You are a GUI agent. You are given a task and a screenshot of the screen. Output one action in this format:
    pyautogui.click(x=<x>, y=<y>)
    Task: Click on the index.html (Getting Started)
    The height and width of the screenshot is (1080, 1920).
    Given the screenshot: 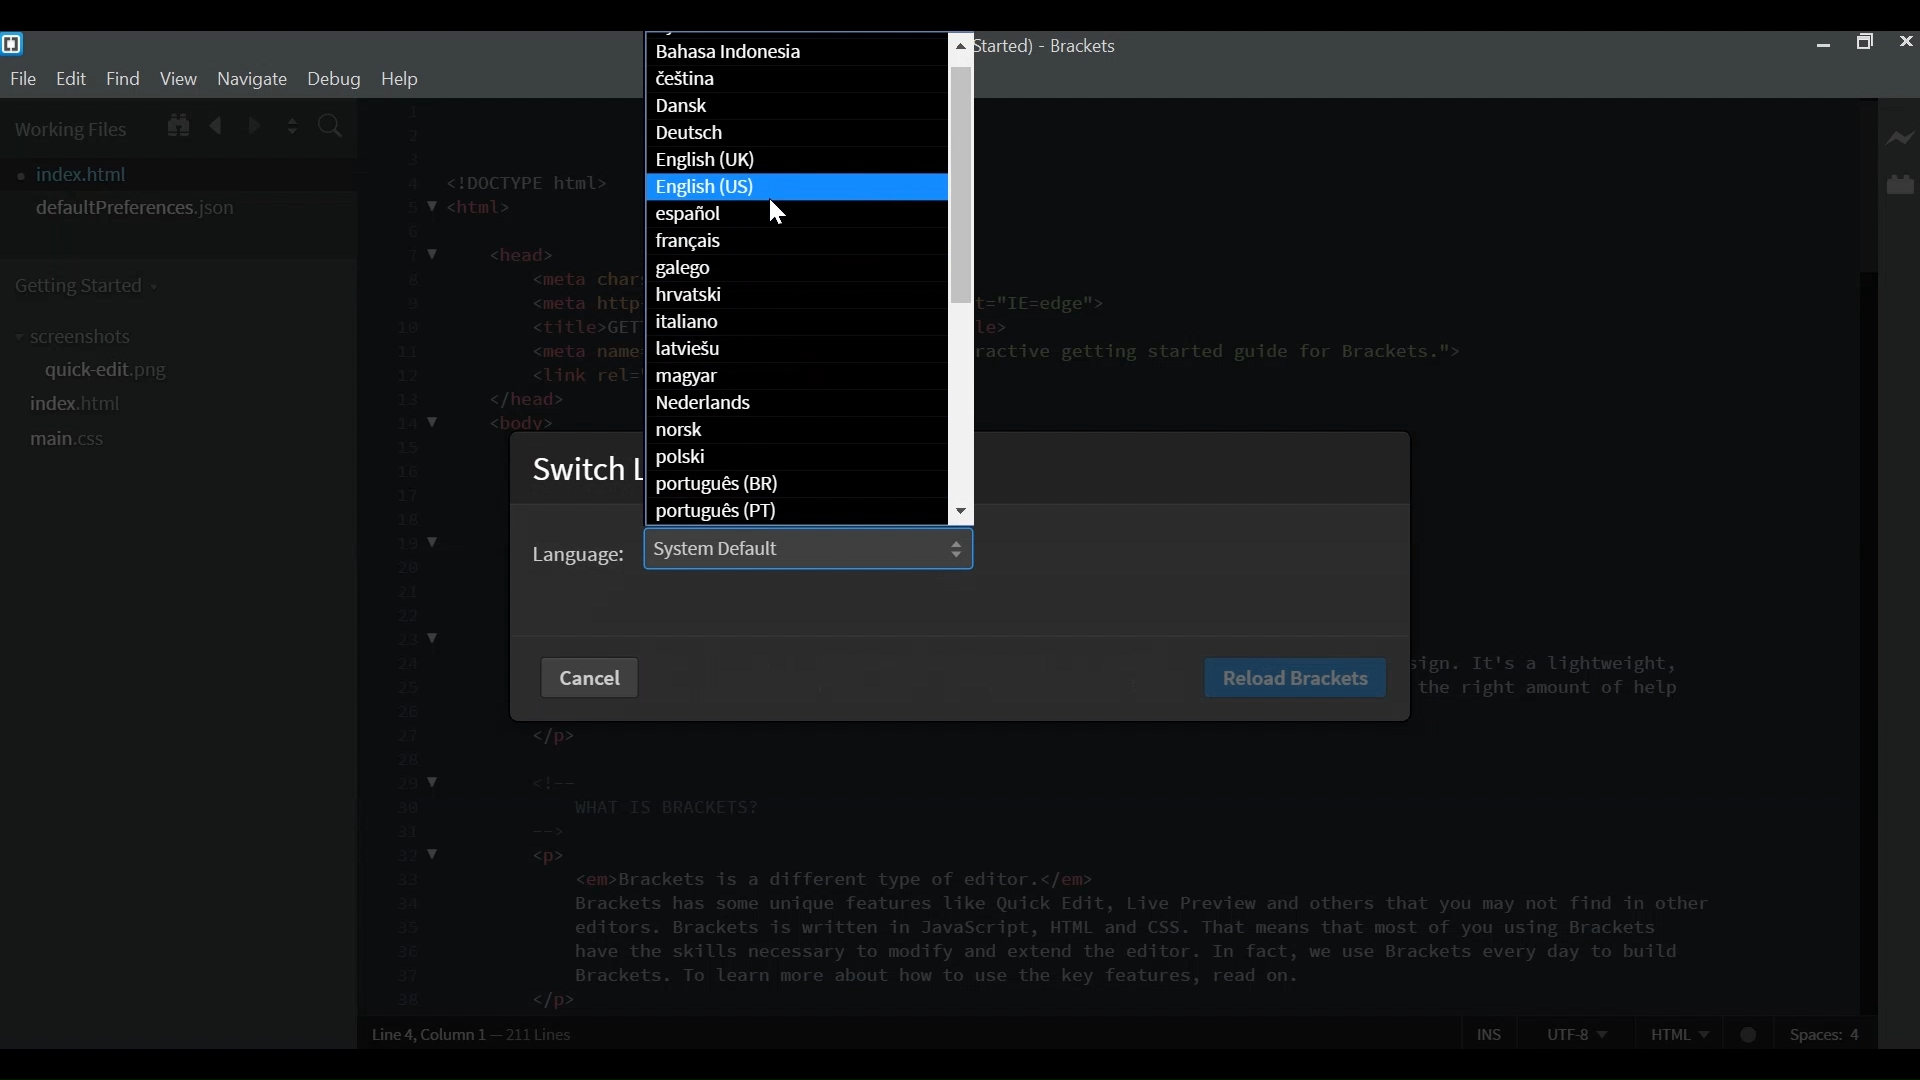 What is the action you would take?
    pyautogui.click(x=1006, y=48)
    